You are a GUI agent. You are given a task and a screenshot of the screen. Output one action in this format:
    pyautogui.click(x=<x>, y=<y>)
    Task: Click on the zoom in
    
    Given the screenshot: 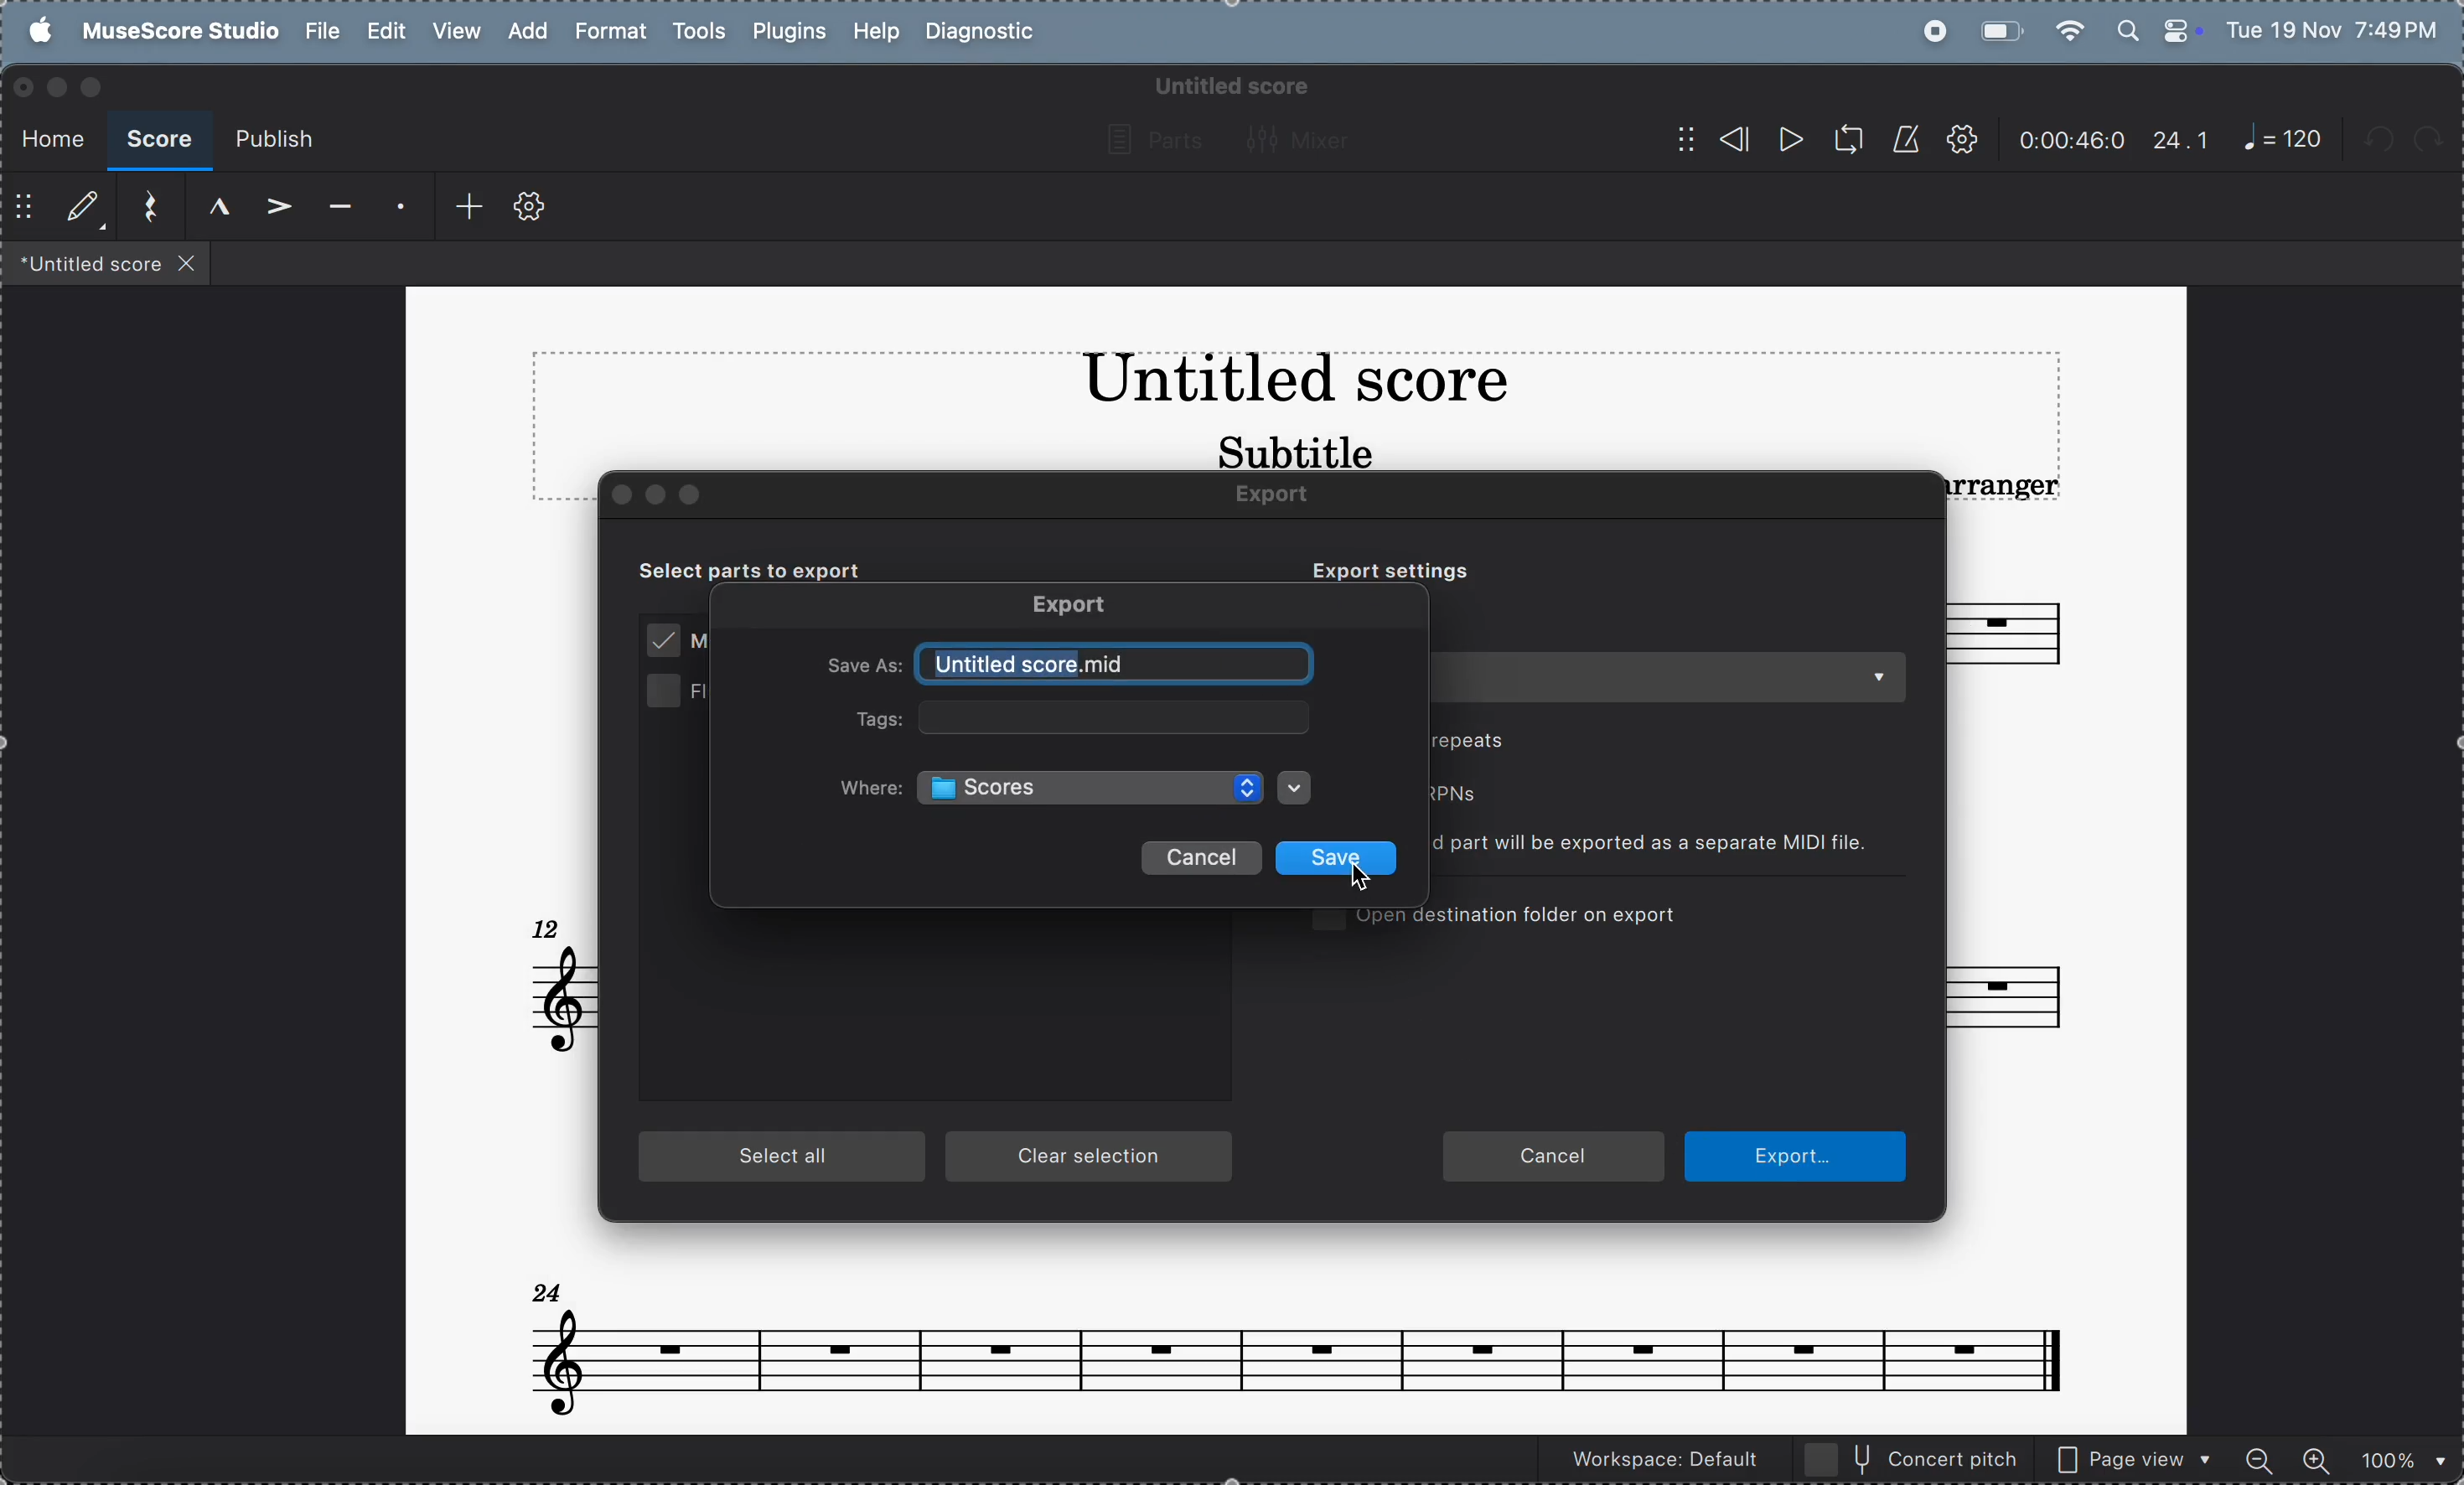 What is the action you would take?
    pyautogui.click(x=2315, y=1457)
    